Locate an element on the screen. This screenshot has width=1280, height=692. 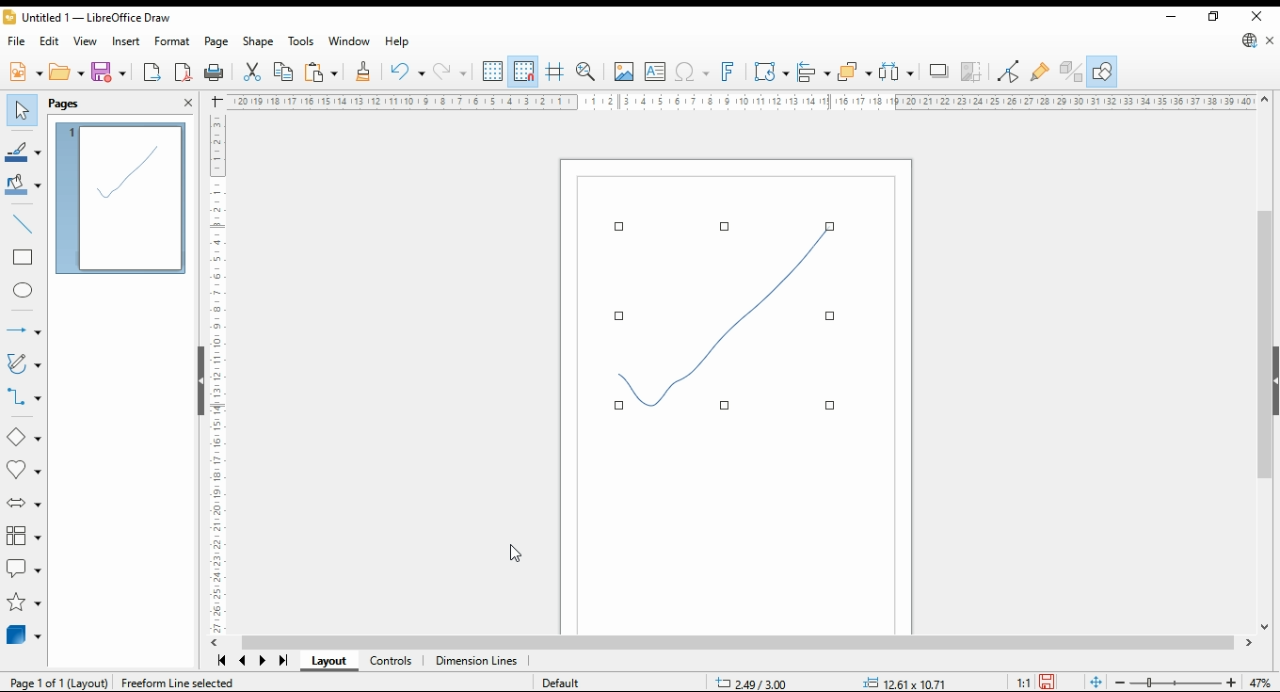
redo is located at coordinates (452, 71).